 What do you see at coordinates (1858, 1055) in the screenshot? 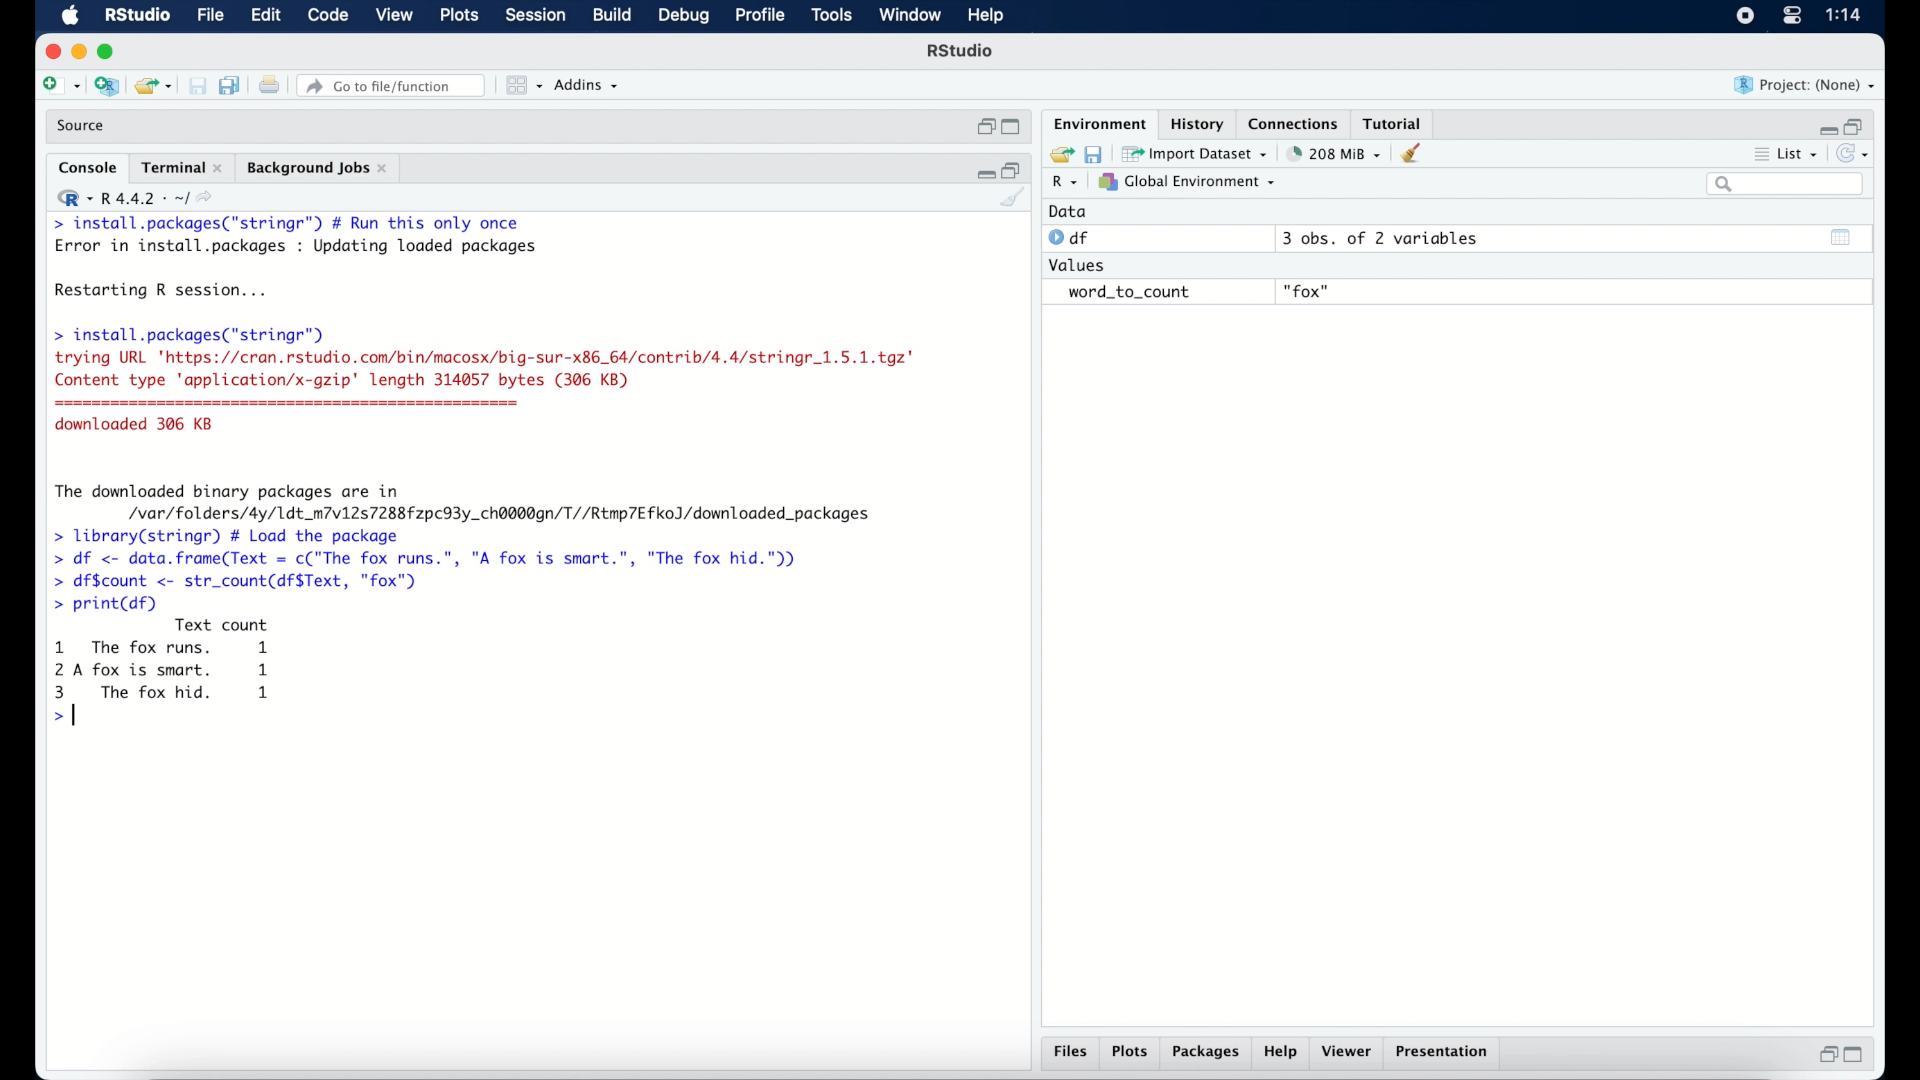
I see `maximize` at bounding box center [1858, 1055].